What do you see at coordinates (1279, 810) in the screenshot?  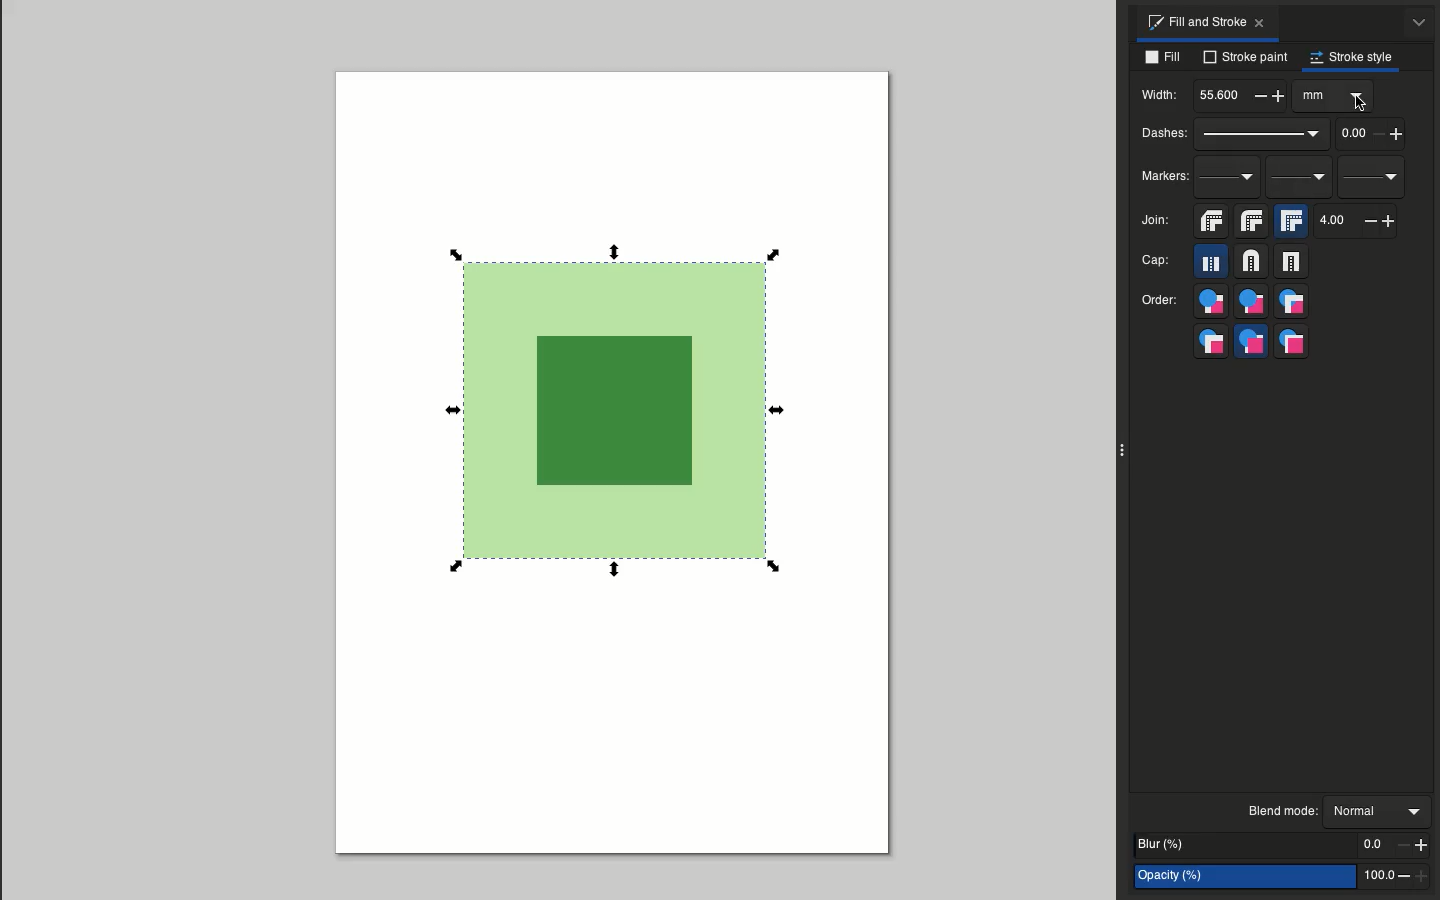 I see `Blend mode` at bounding box center [1279, 810].